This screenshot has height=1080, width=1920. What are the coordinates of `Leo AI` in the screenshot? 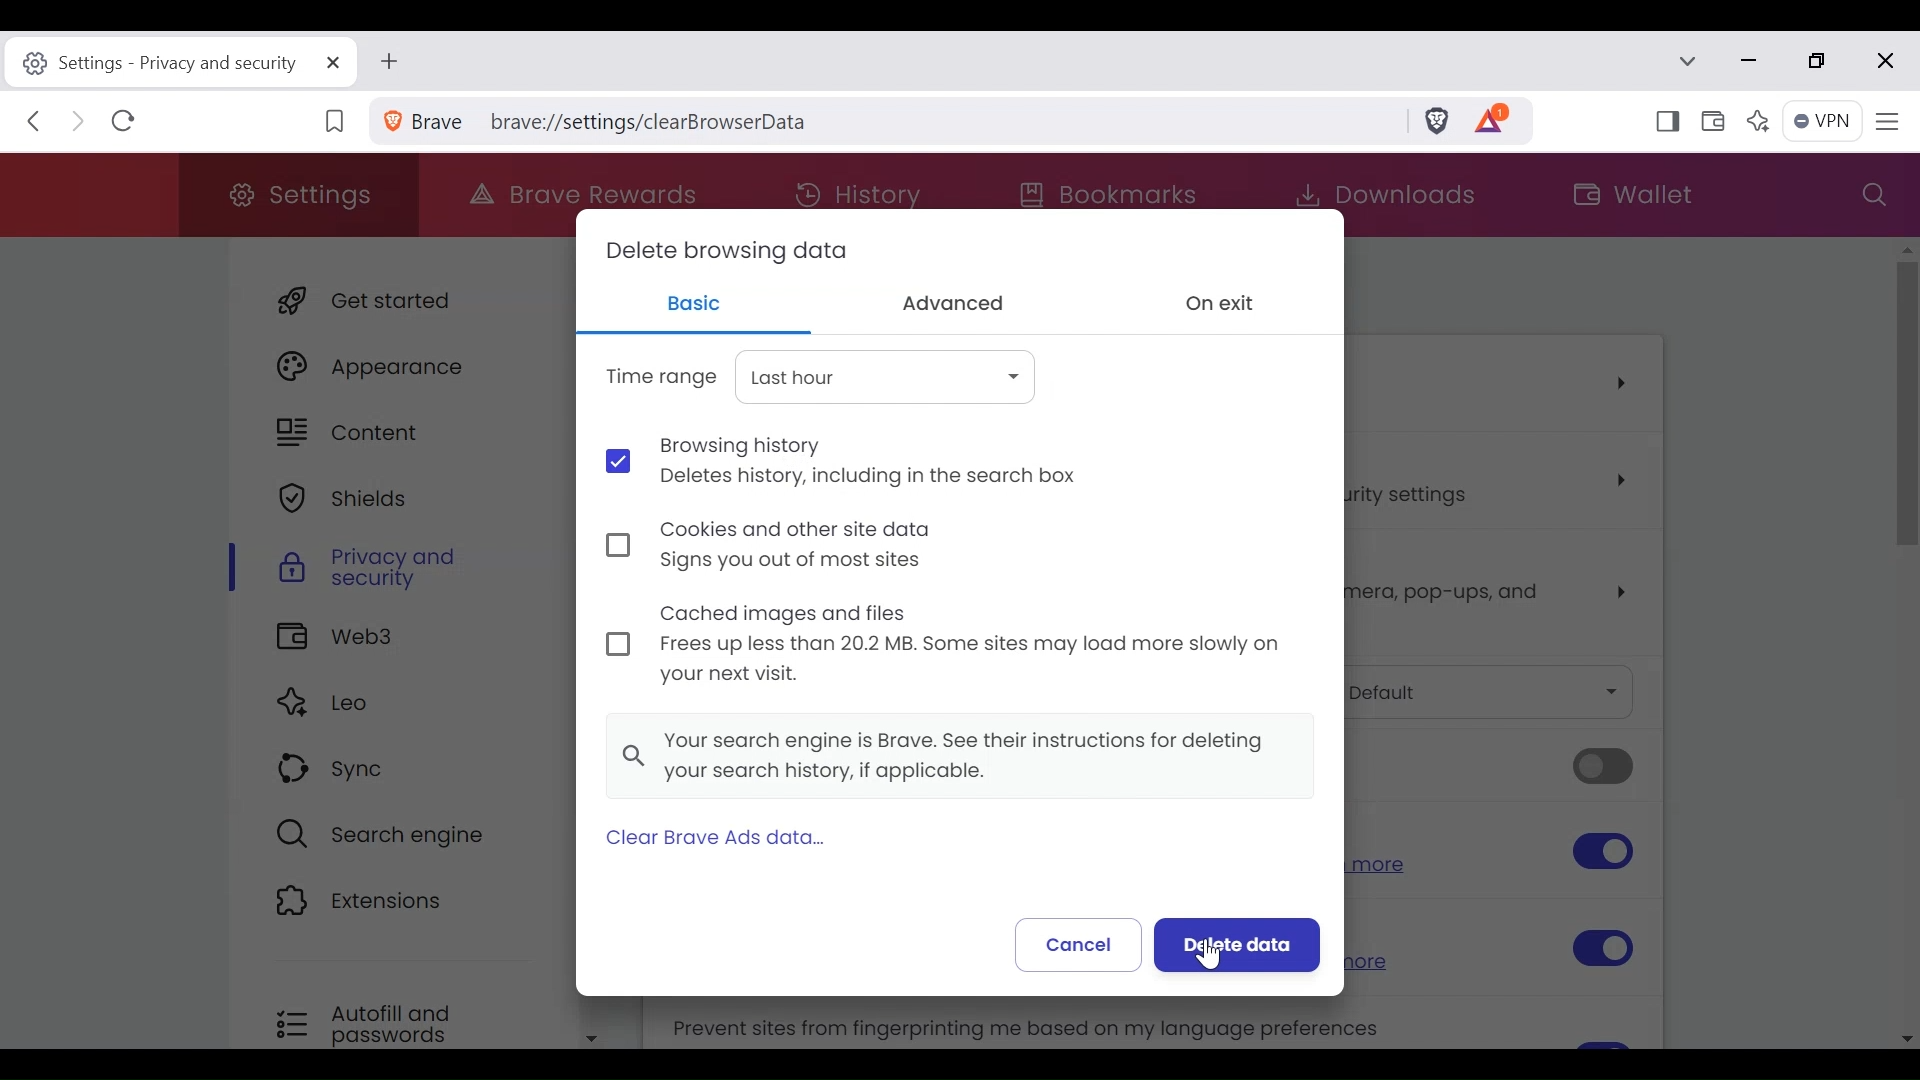 It's located at (1761, 121).